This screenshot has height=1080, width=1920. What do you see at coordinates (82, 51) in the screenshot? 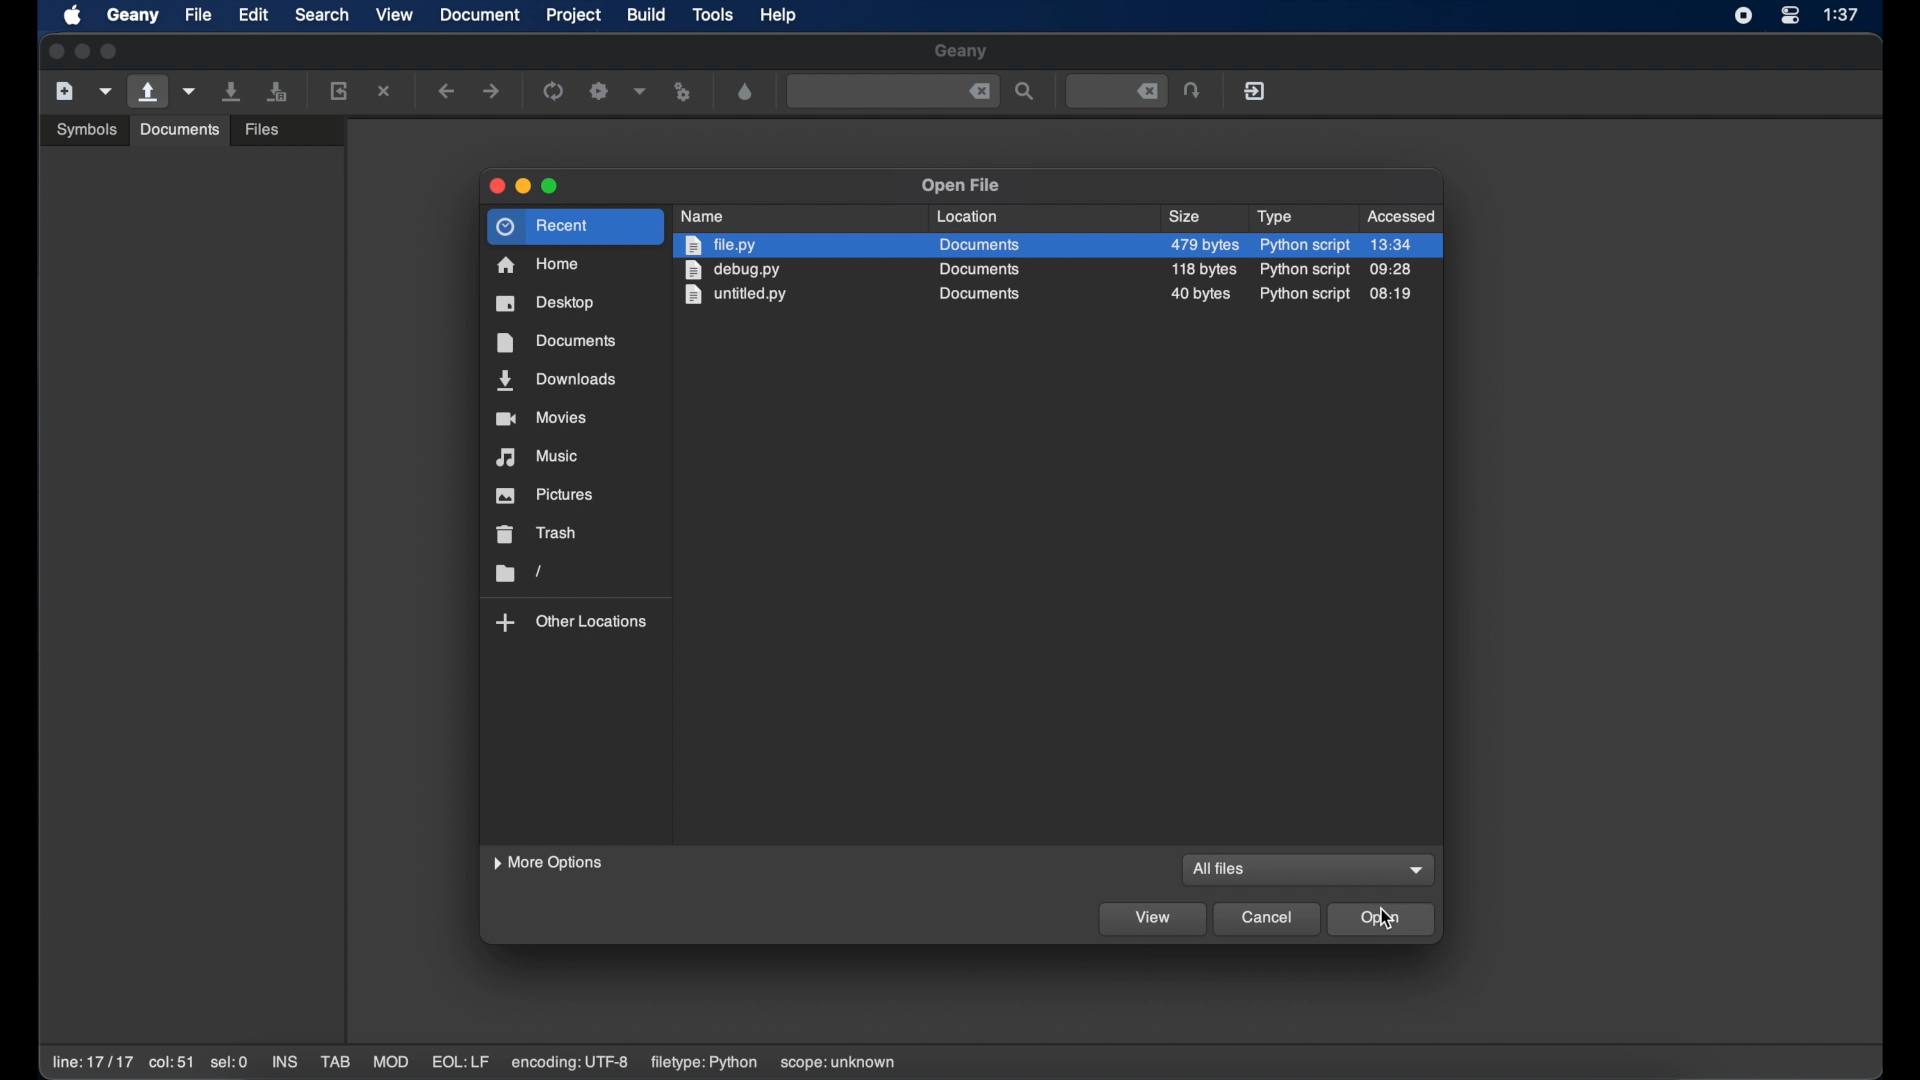
I see `minimize` at bounding box center [82, 51].